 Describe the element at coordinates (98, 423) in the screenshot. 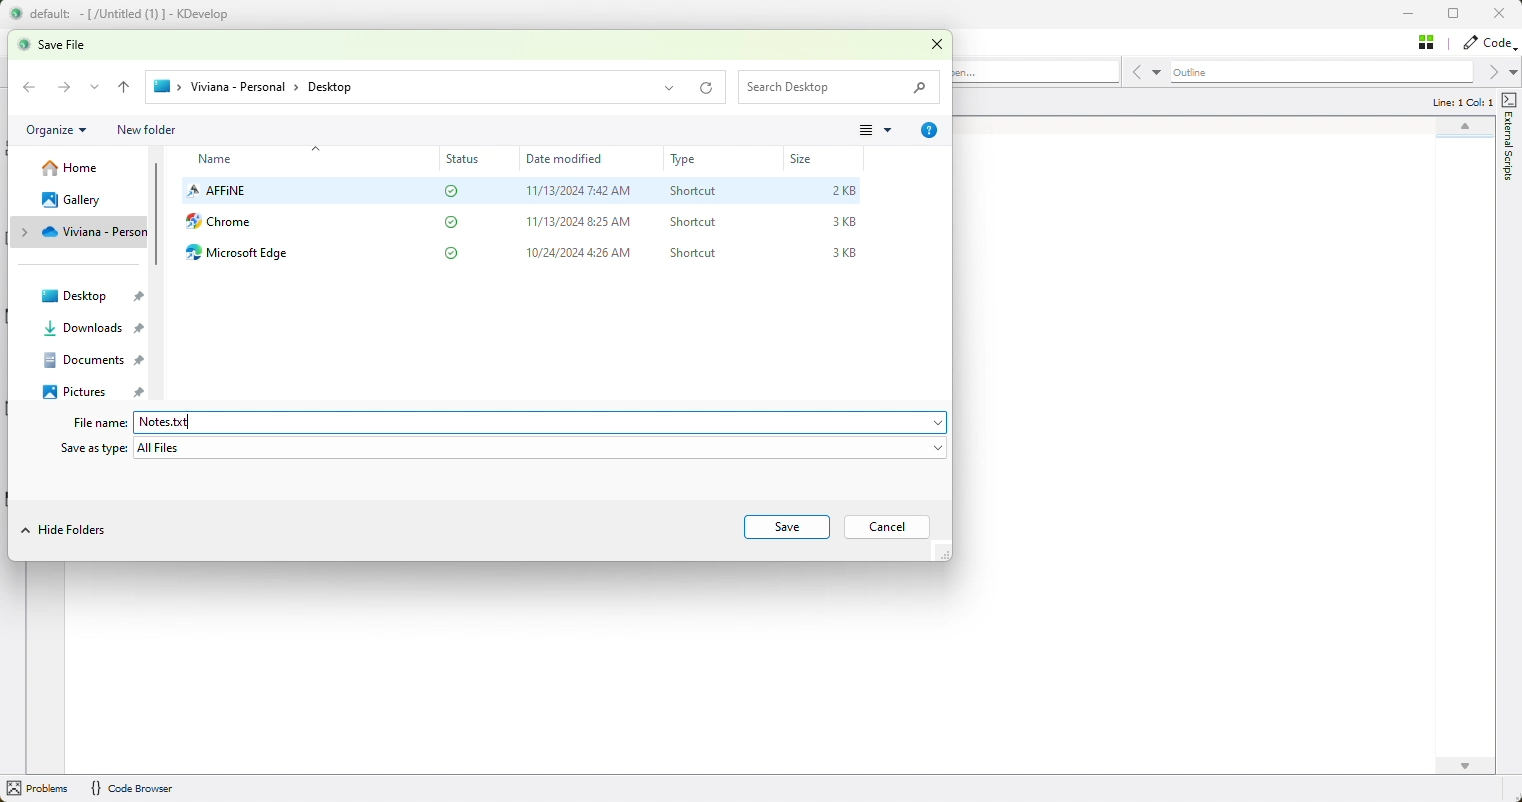

I see `File name:` at that location.